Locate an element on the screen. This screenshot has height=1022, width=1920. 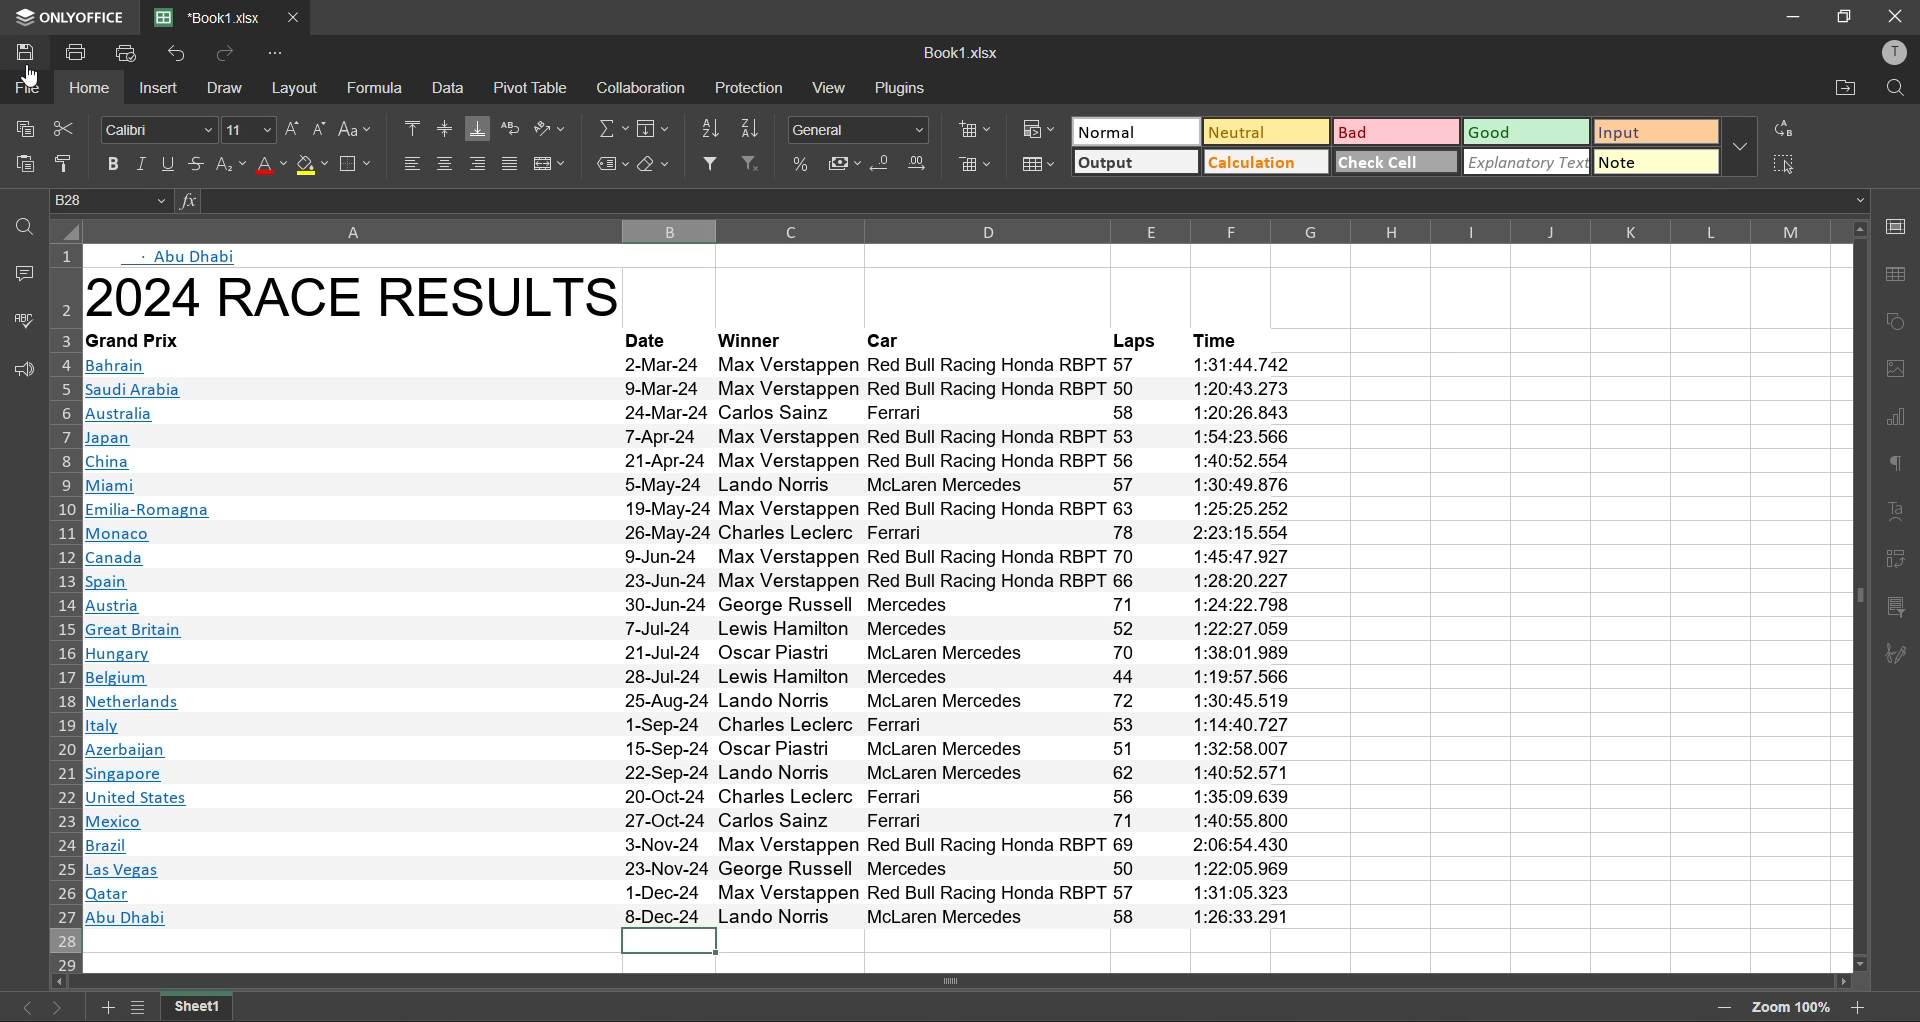
font size is located at coordinates (246, 132).